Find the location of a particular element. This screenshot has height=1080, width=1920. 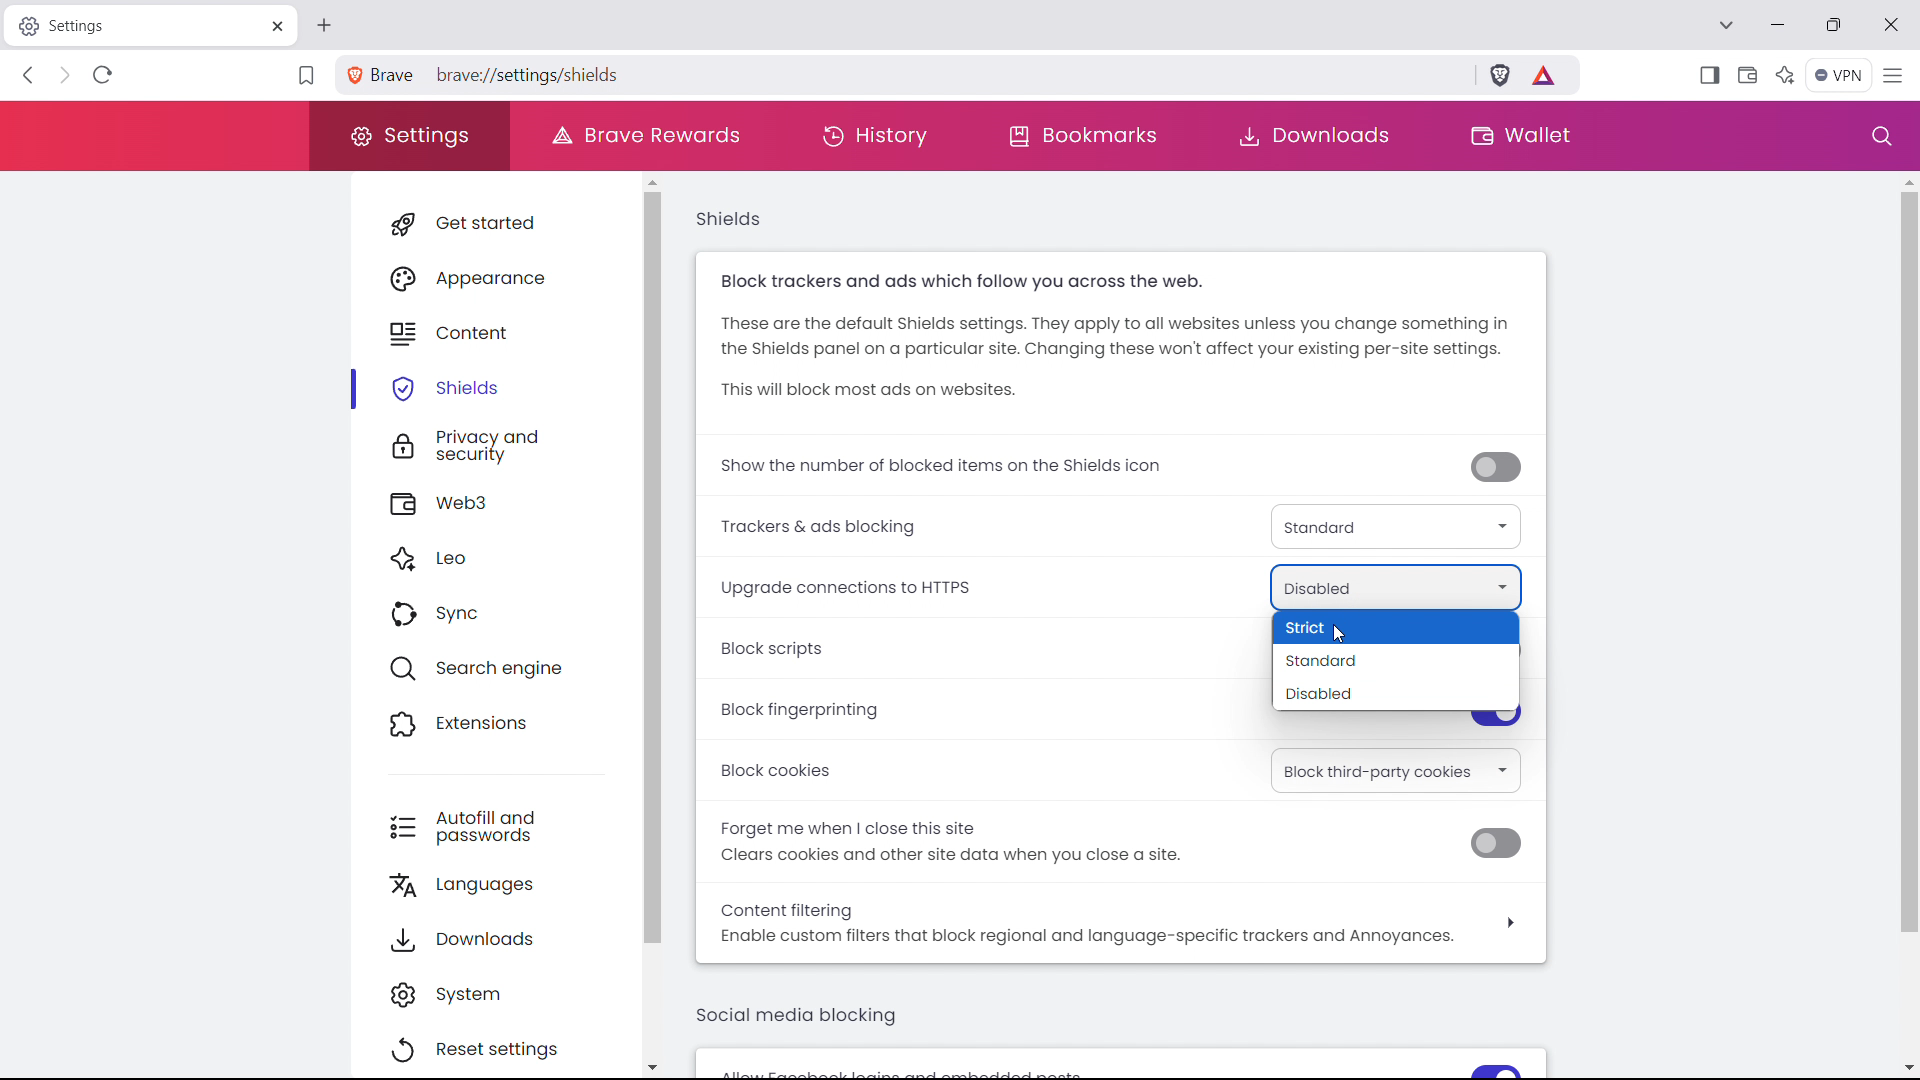

search engine is located at coordinates (506, 666).